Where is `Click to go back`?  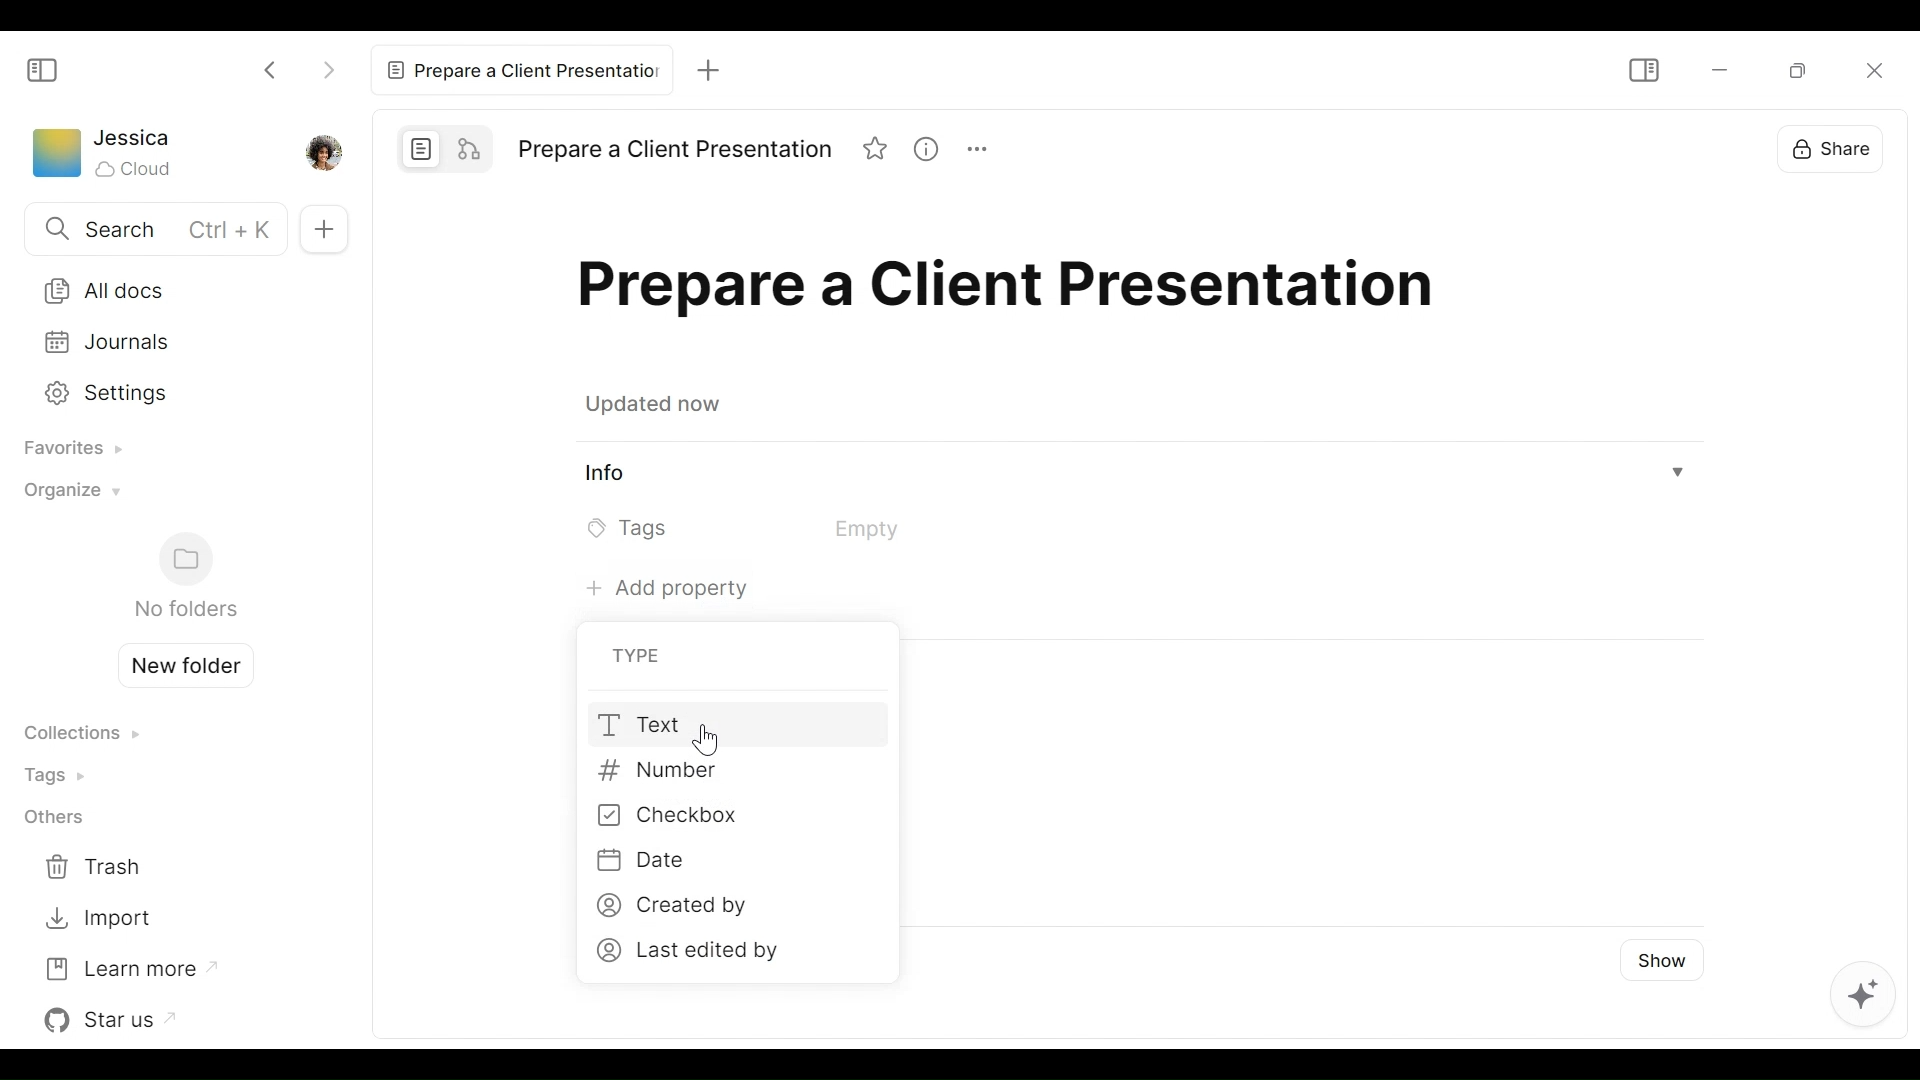
Click to go back is located at coordinates (272, 68).